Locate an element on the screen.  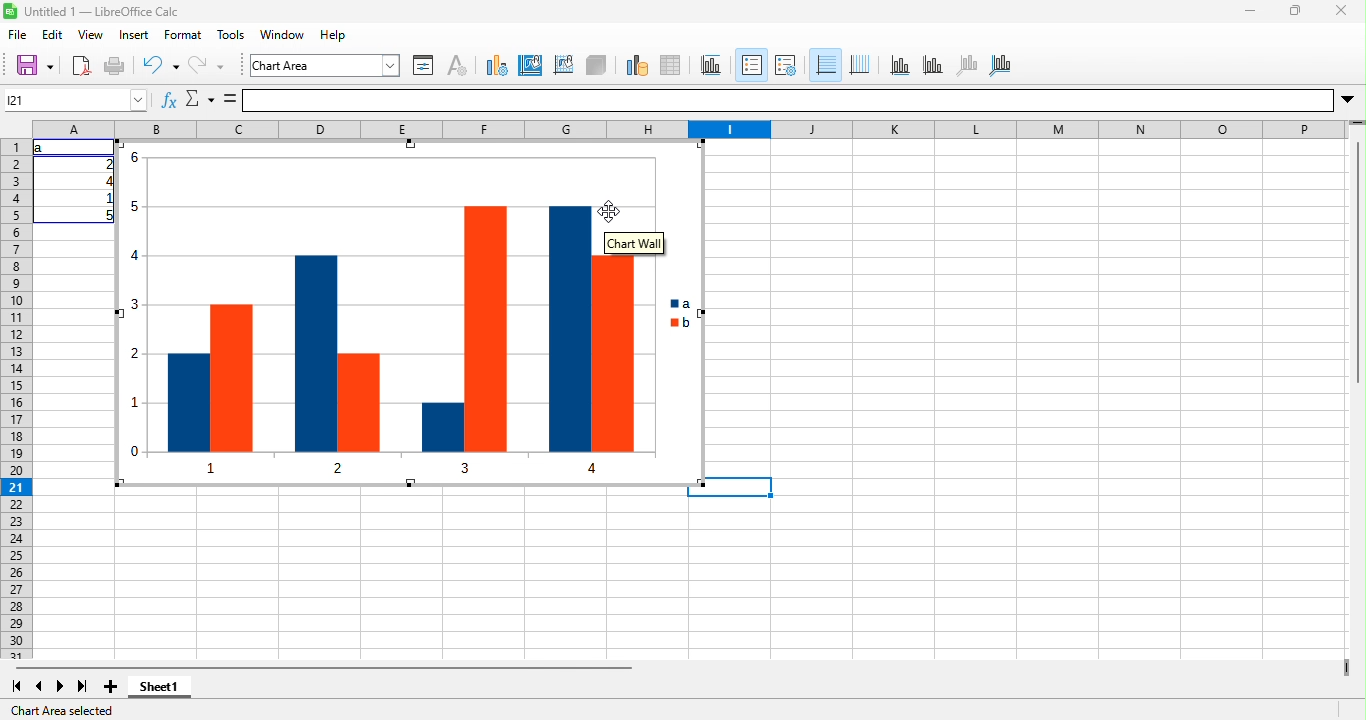
tools is located at coordinates (230, 34).